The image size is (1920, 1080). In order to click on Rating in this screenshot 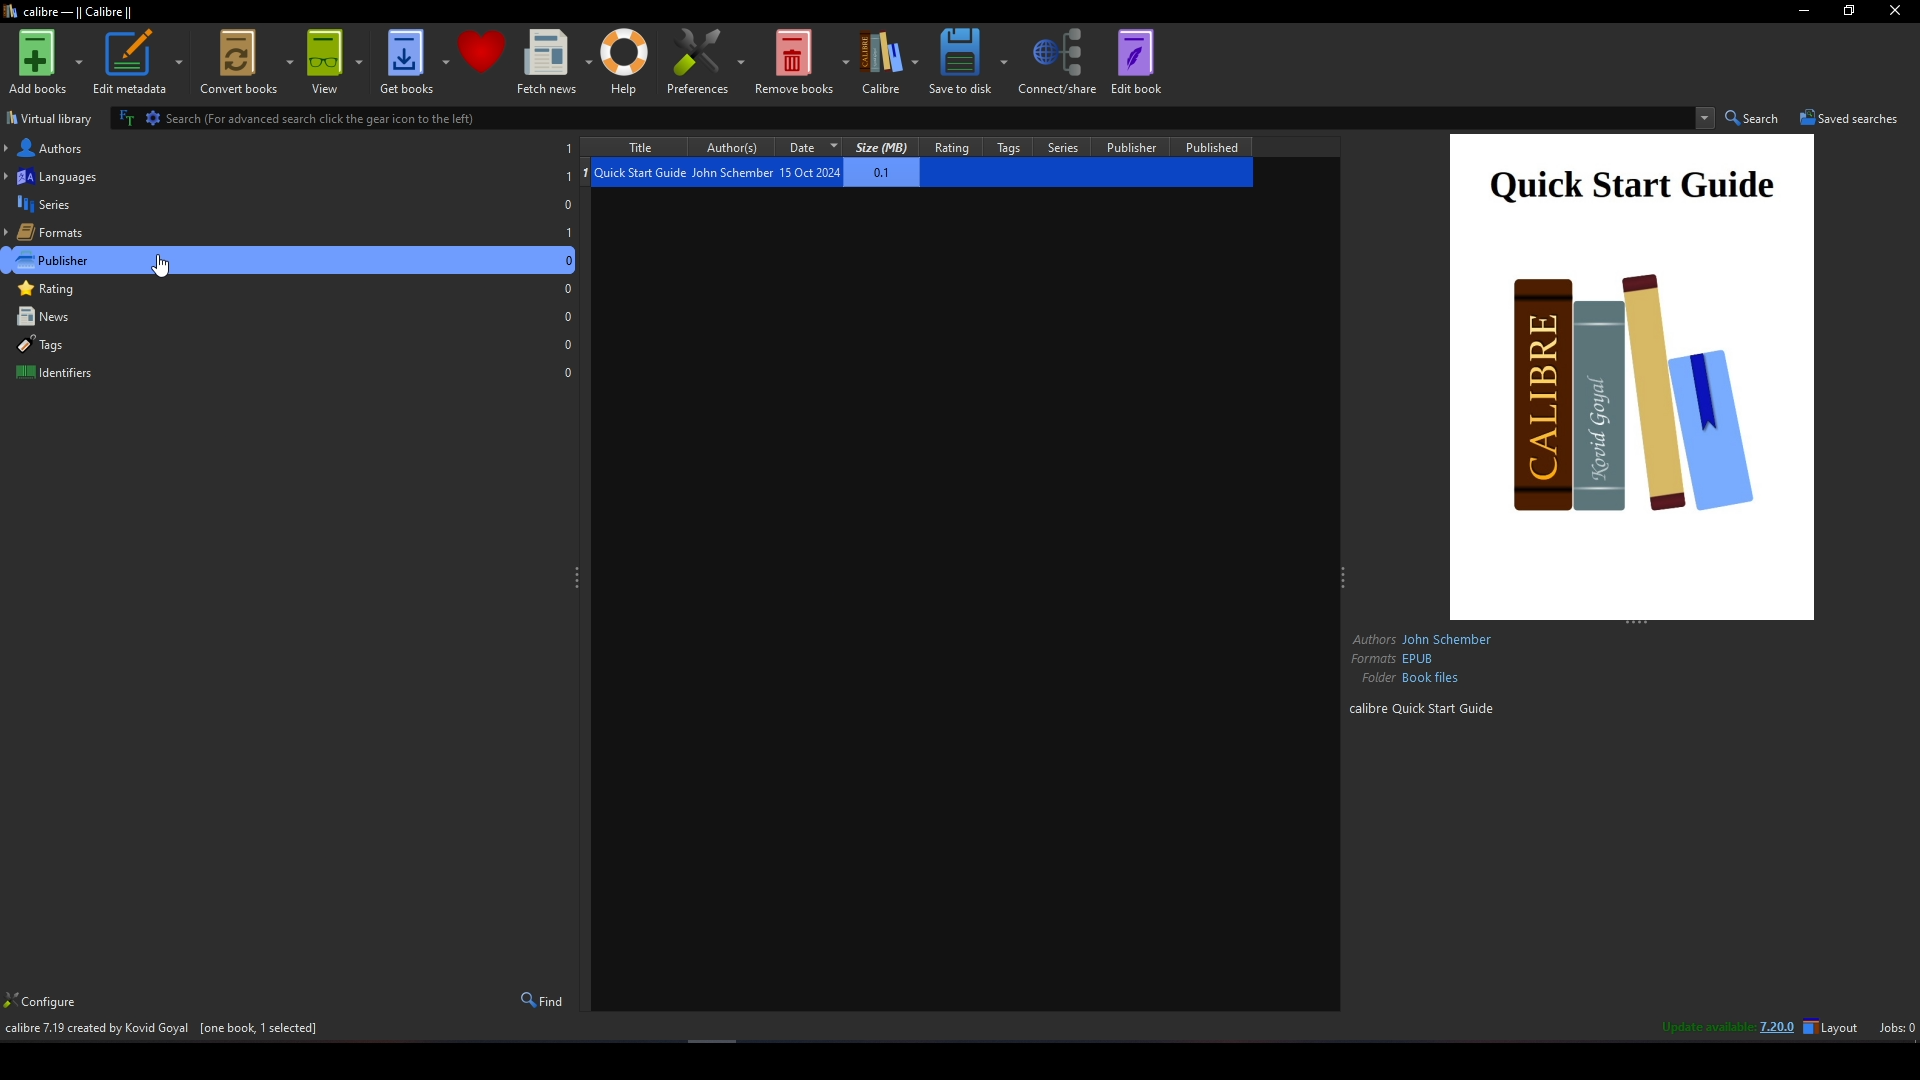, I will do `click(956, 147)`.